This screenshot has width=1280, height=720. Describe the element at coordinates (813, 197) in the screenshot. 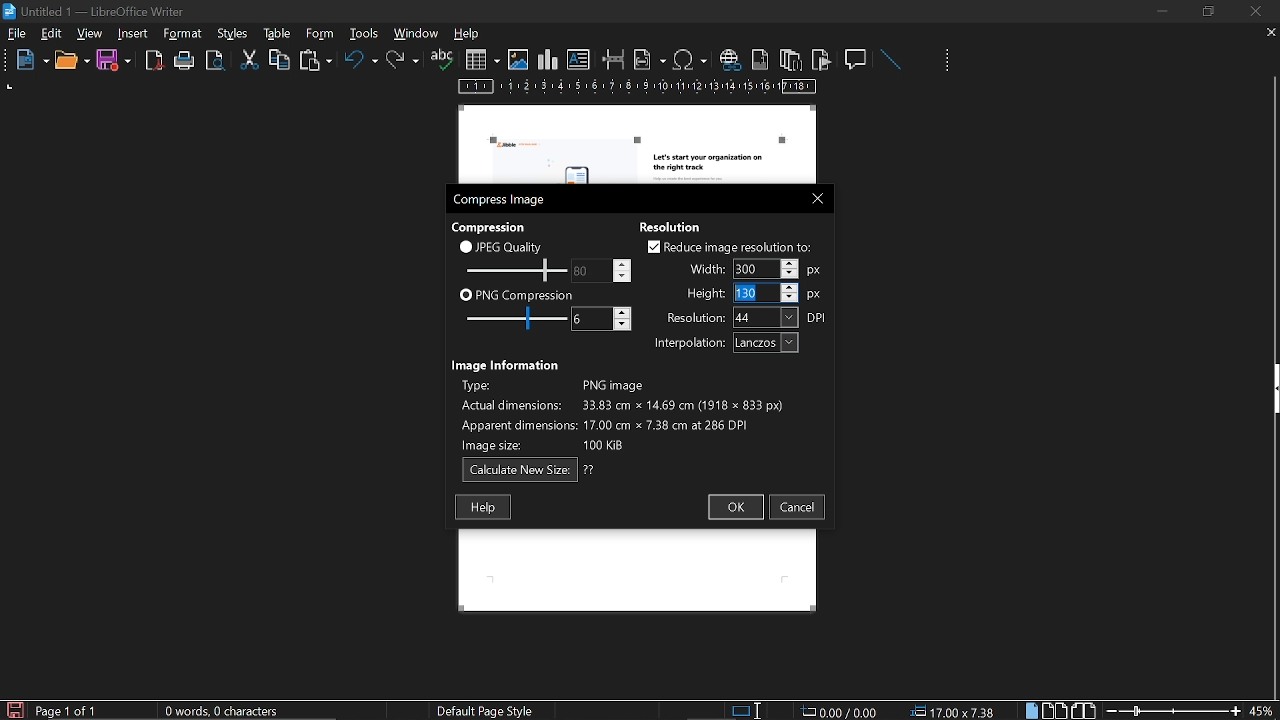

I see `close` at that location.